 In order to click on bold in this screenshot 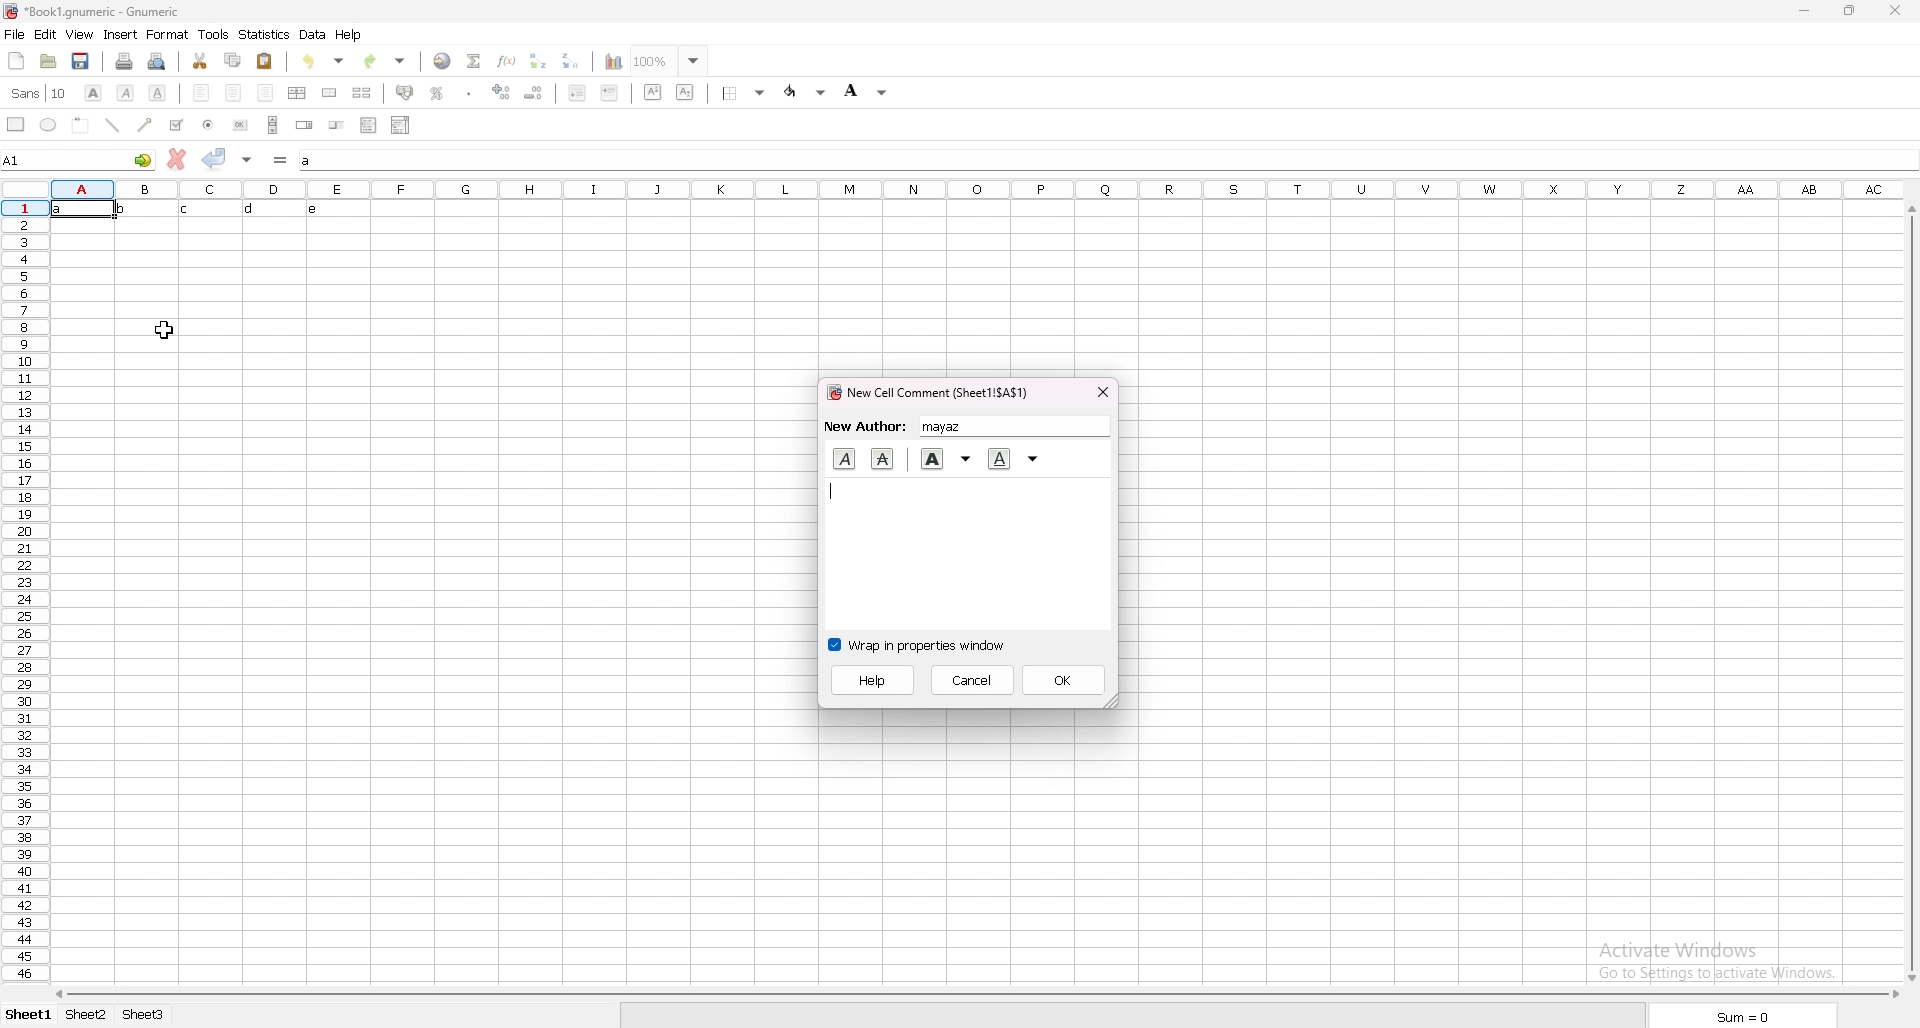, I will do `click(95, 93)`.